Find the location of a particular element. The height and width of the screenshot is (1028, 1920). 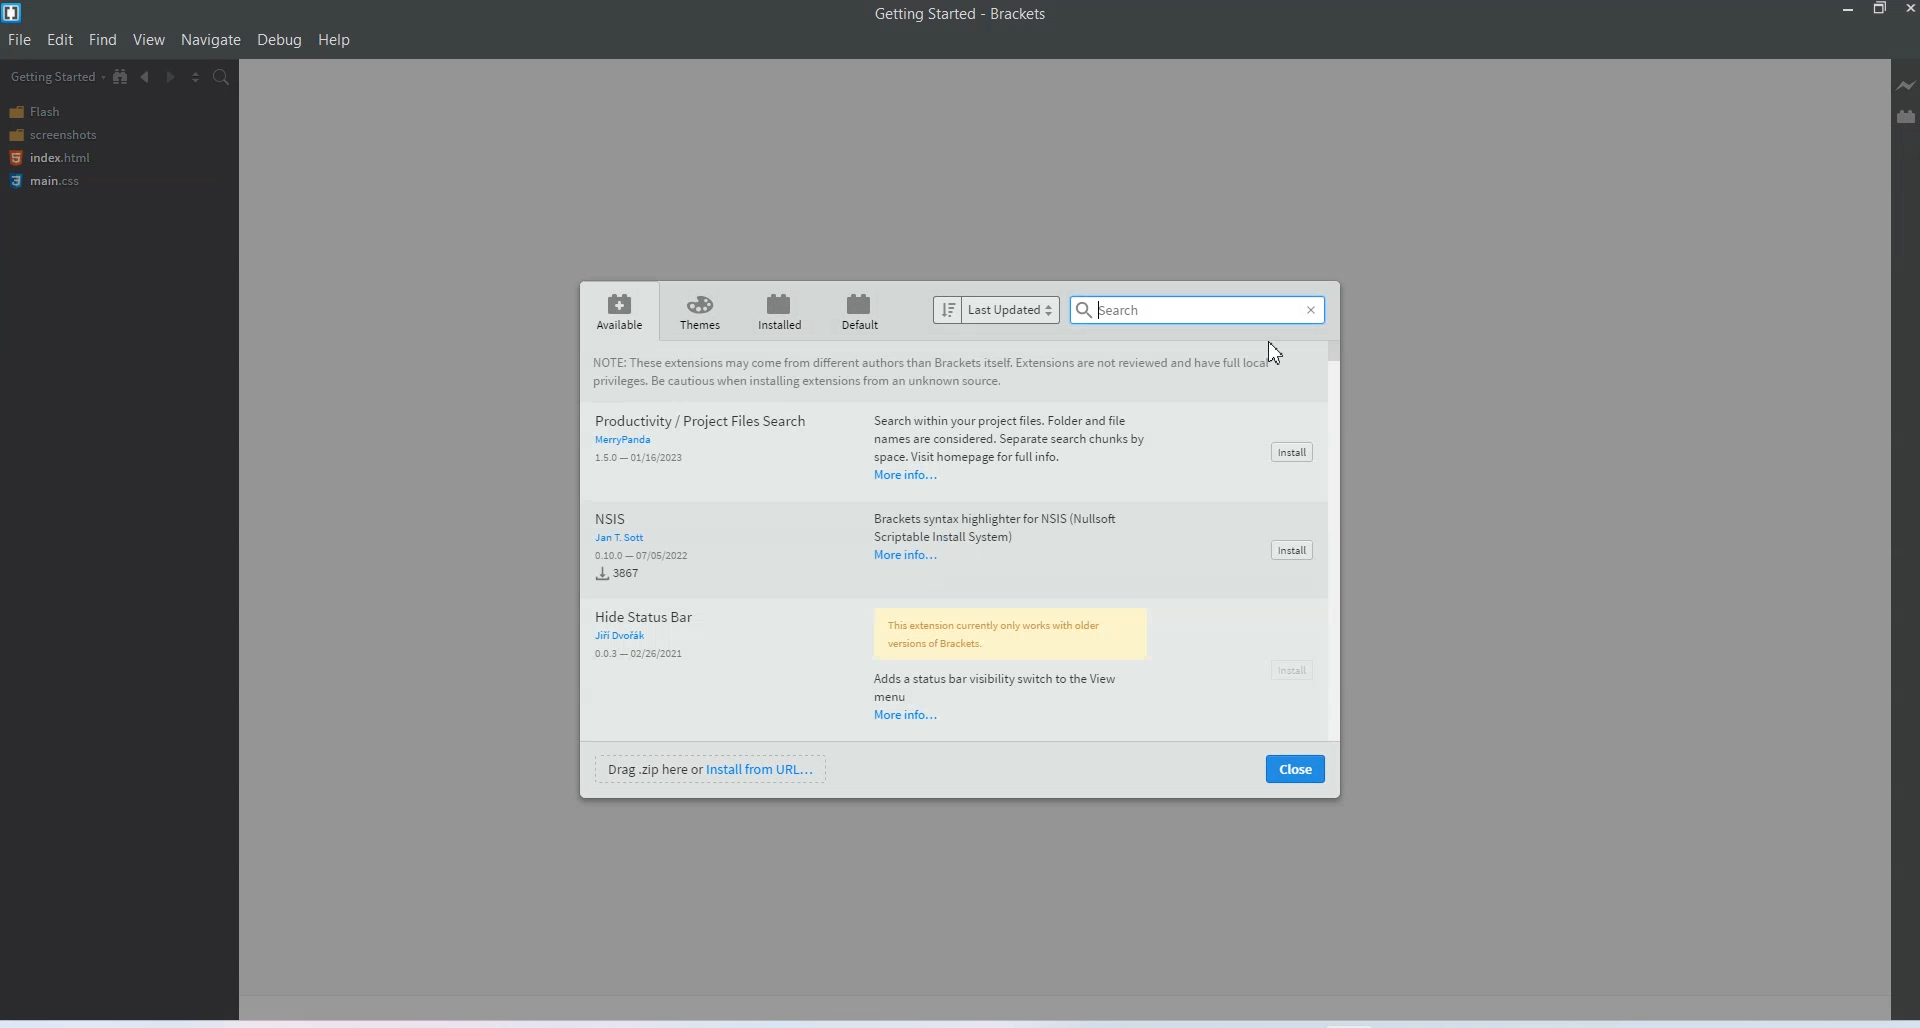

Sort by is located at coordinates (997, 309).